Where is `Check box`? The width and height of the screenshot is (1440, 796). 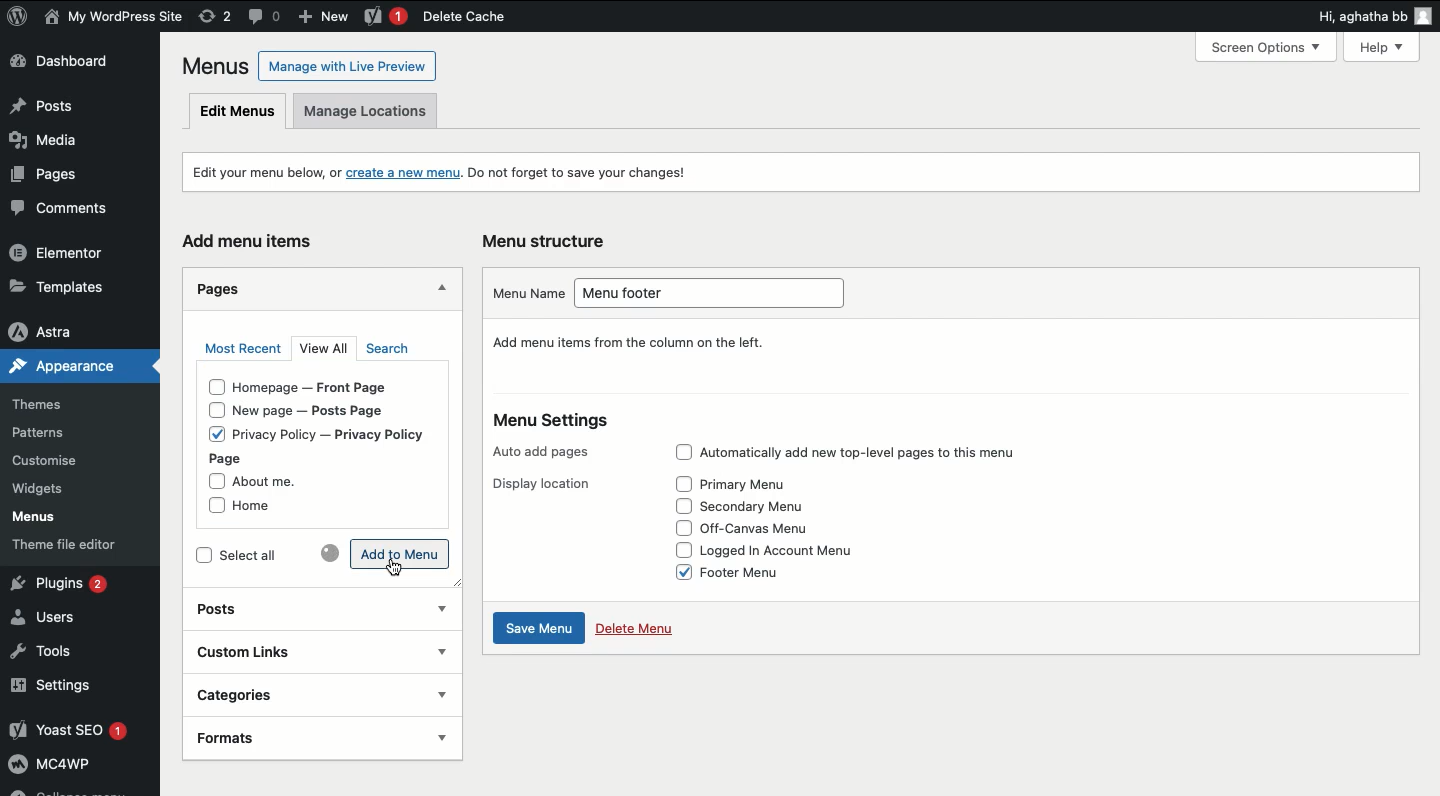 Check box is located at coordinates (679, 453).